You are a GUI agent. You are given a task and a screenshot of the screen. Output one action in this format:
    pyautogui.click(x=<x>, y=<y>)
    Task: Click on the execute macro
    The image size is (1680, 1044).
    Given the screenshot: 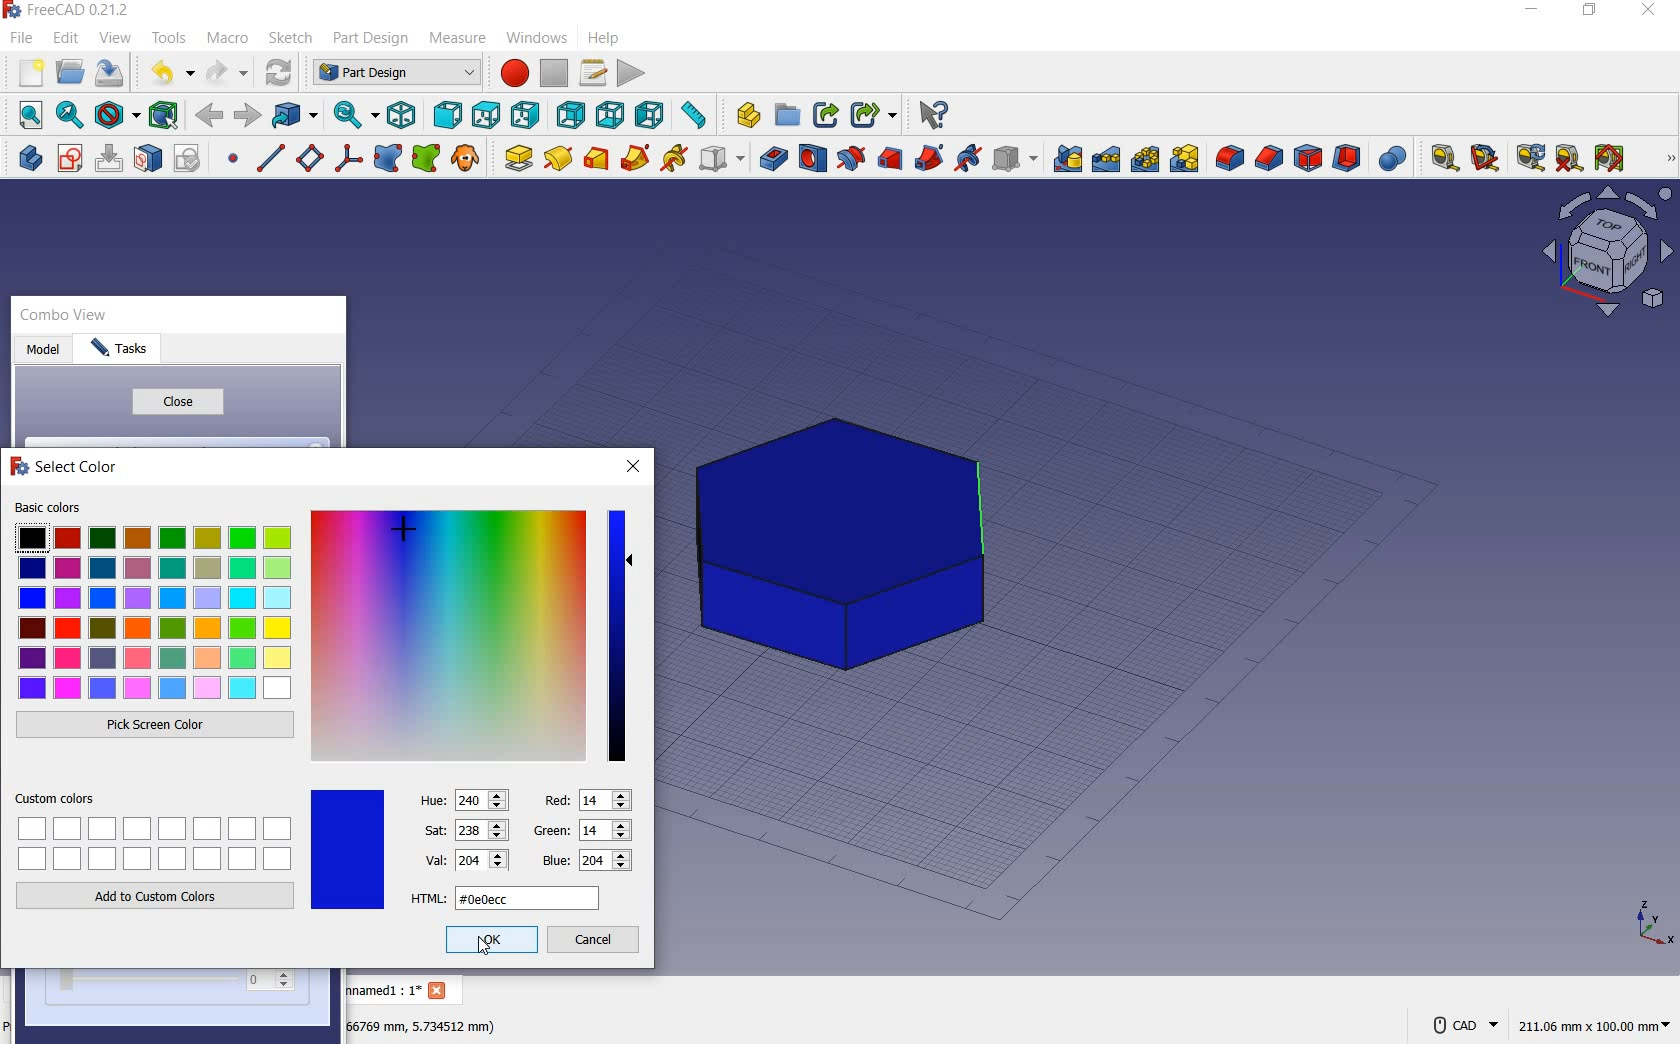 What is the action you would take?
    pyautogui.click(x=633, y=75)
    